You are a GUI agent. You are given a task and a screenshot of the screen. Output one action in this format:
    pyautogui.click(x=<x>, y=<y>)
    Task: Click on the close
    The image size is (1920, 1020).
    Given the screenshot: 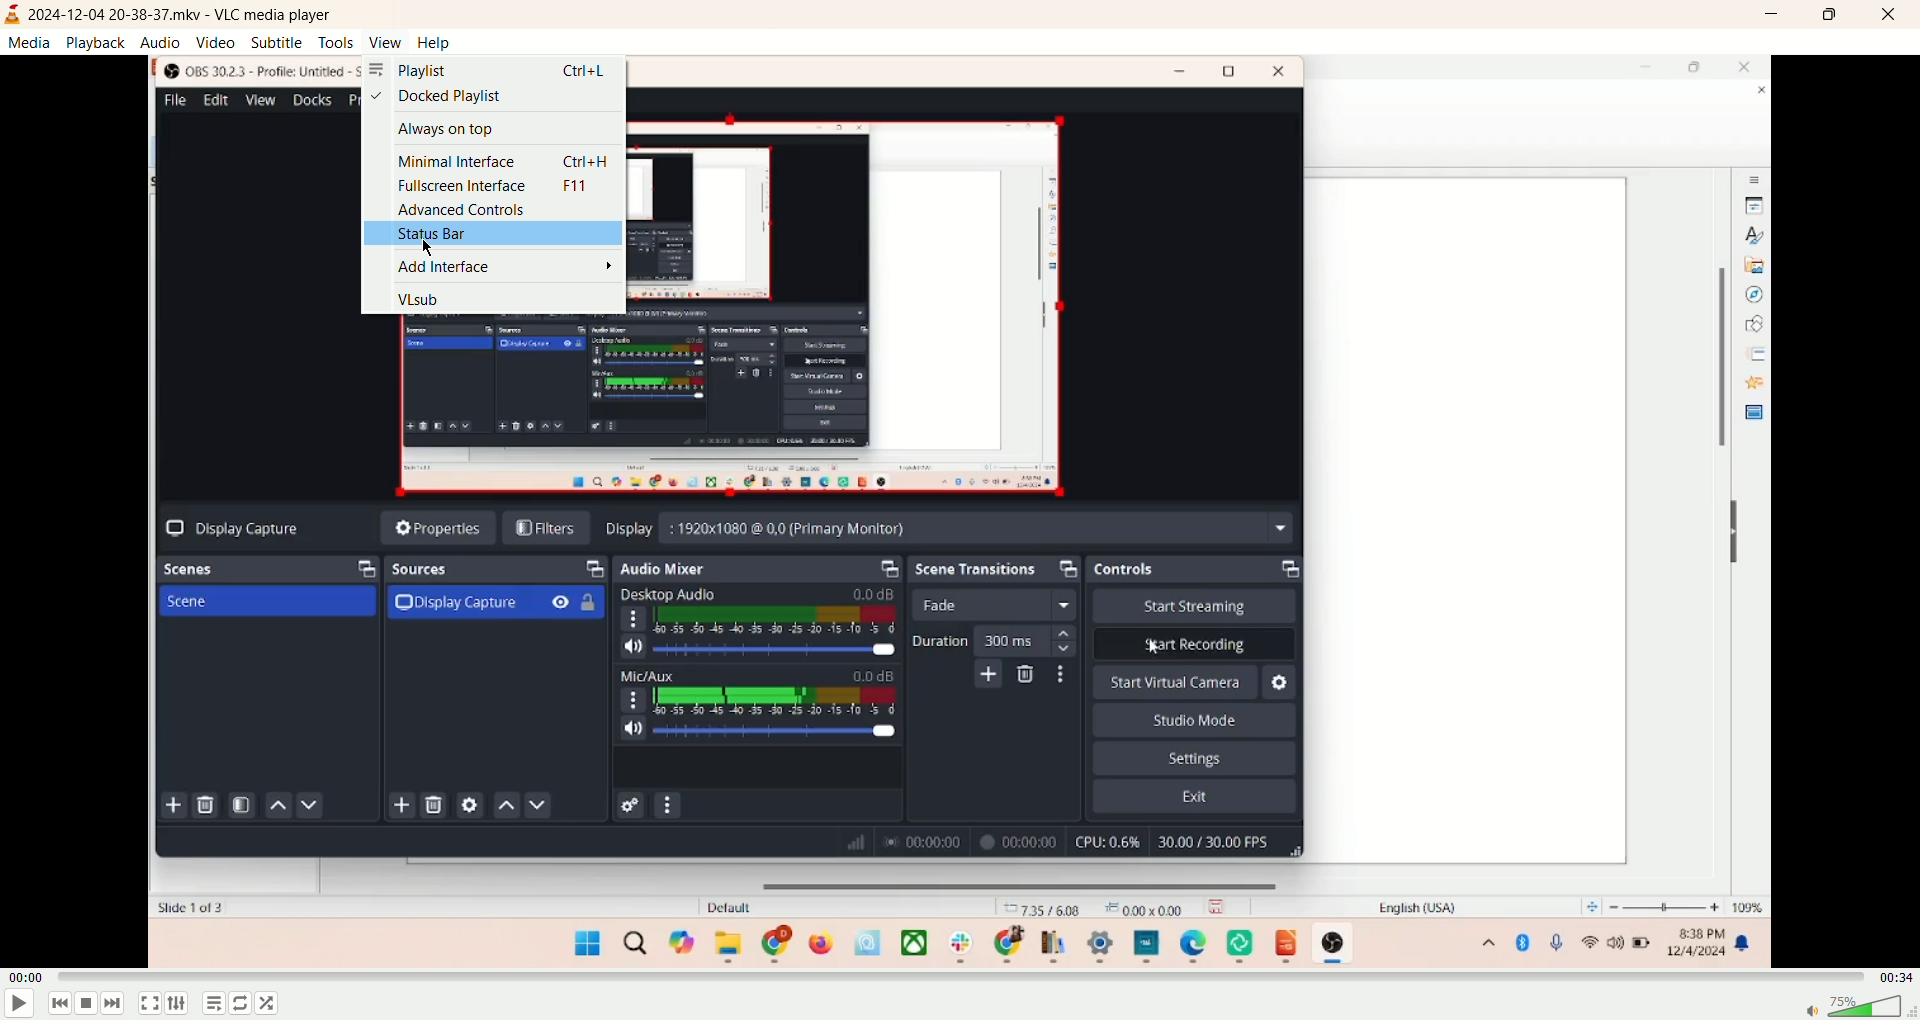 What is the action you would take?
    pyautogui.click(x=1892, y=14)
    